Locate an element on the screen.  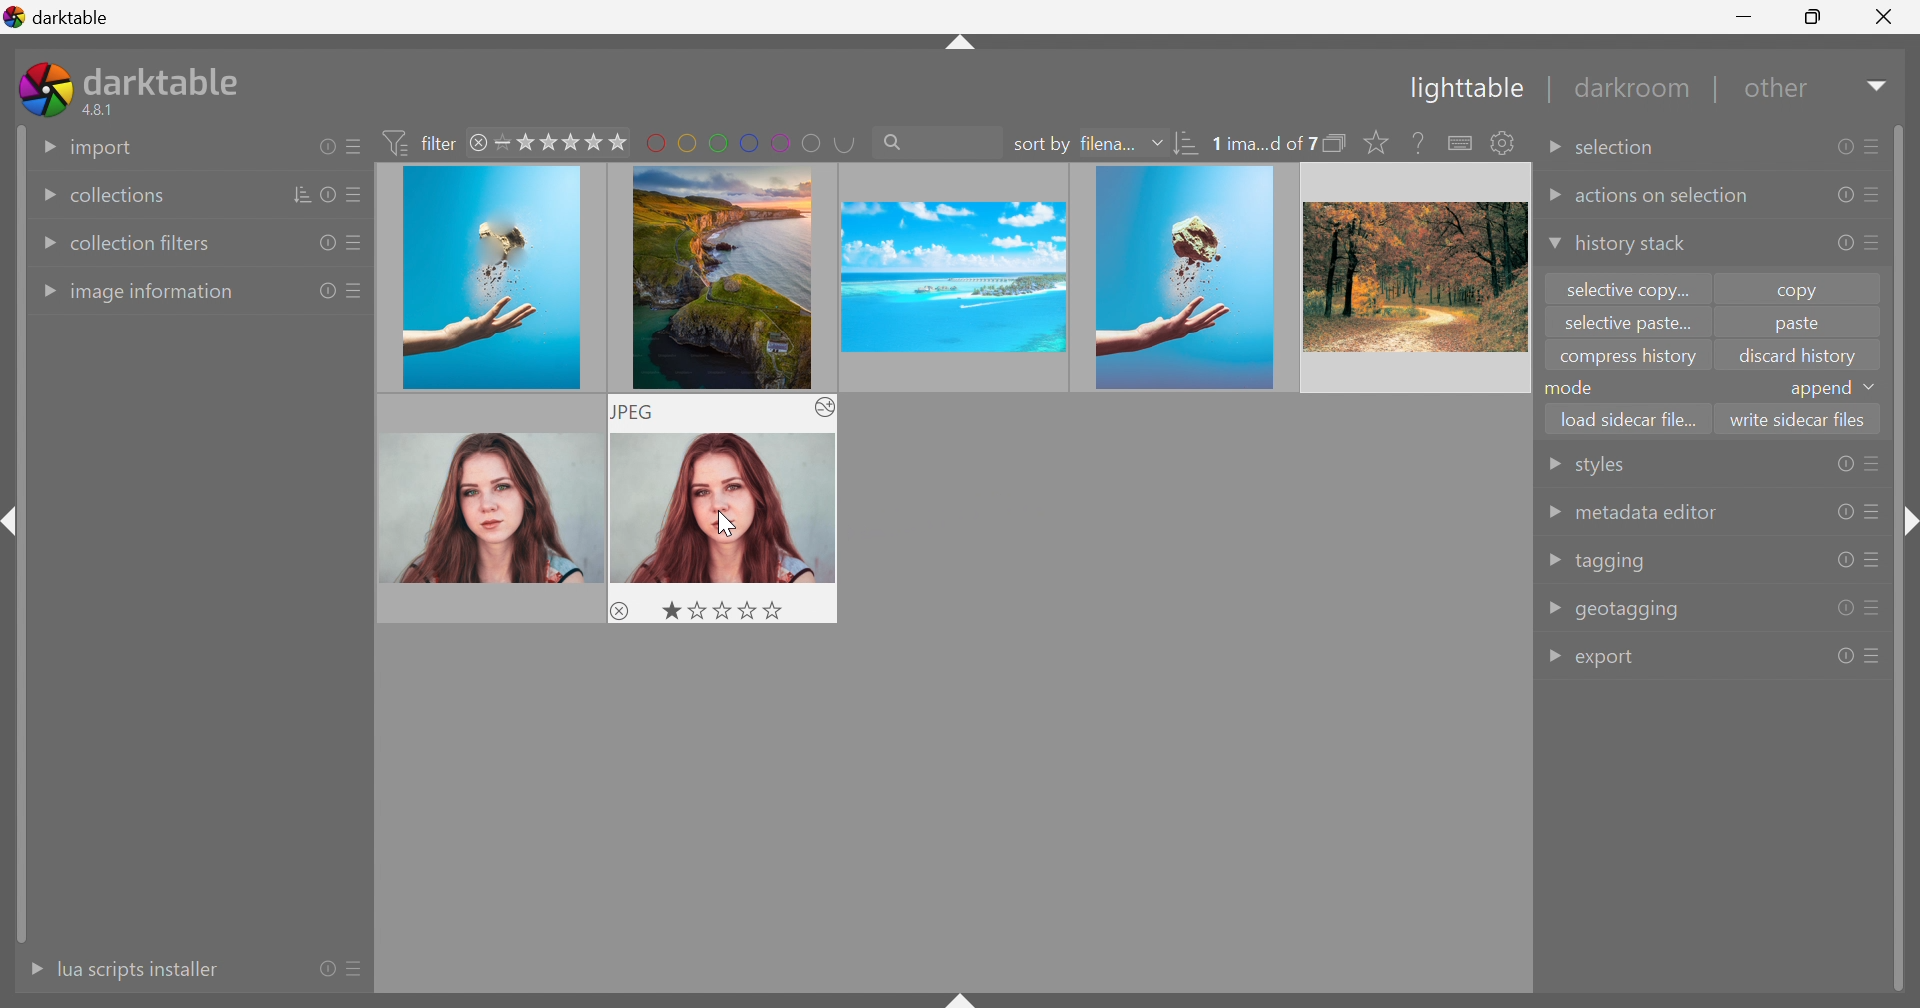
Drop Down is located at coordinates (1553, 657).